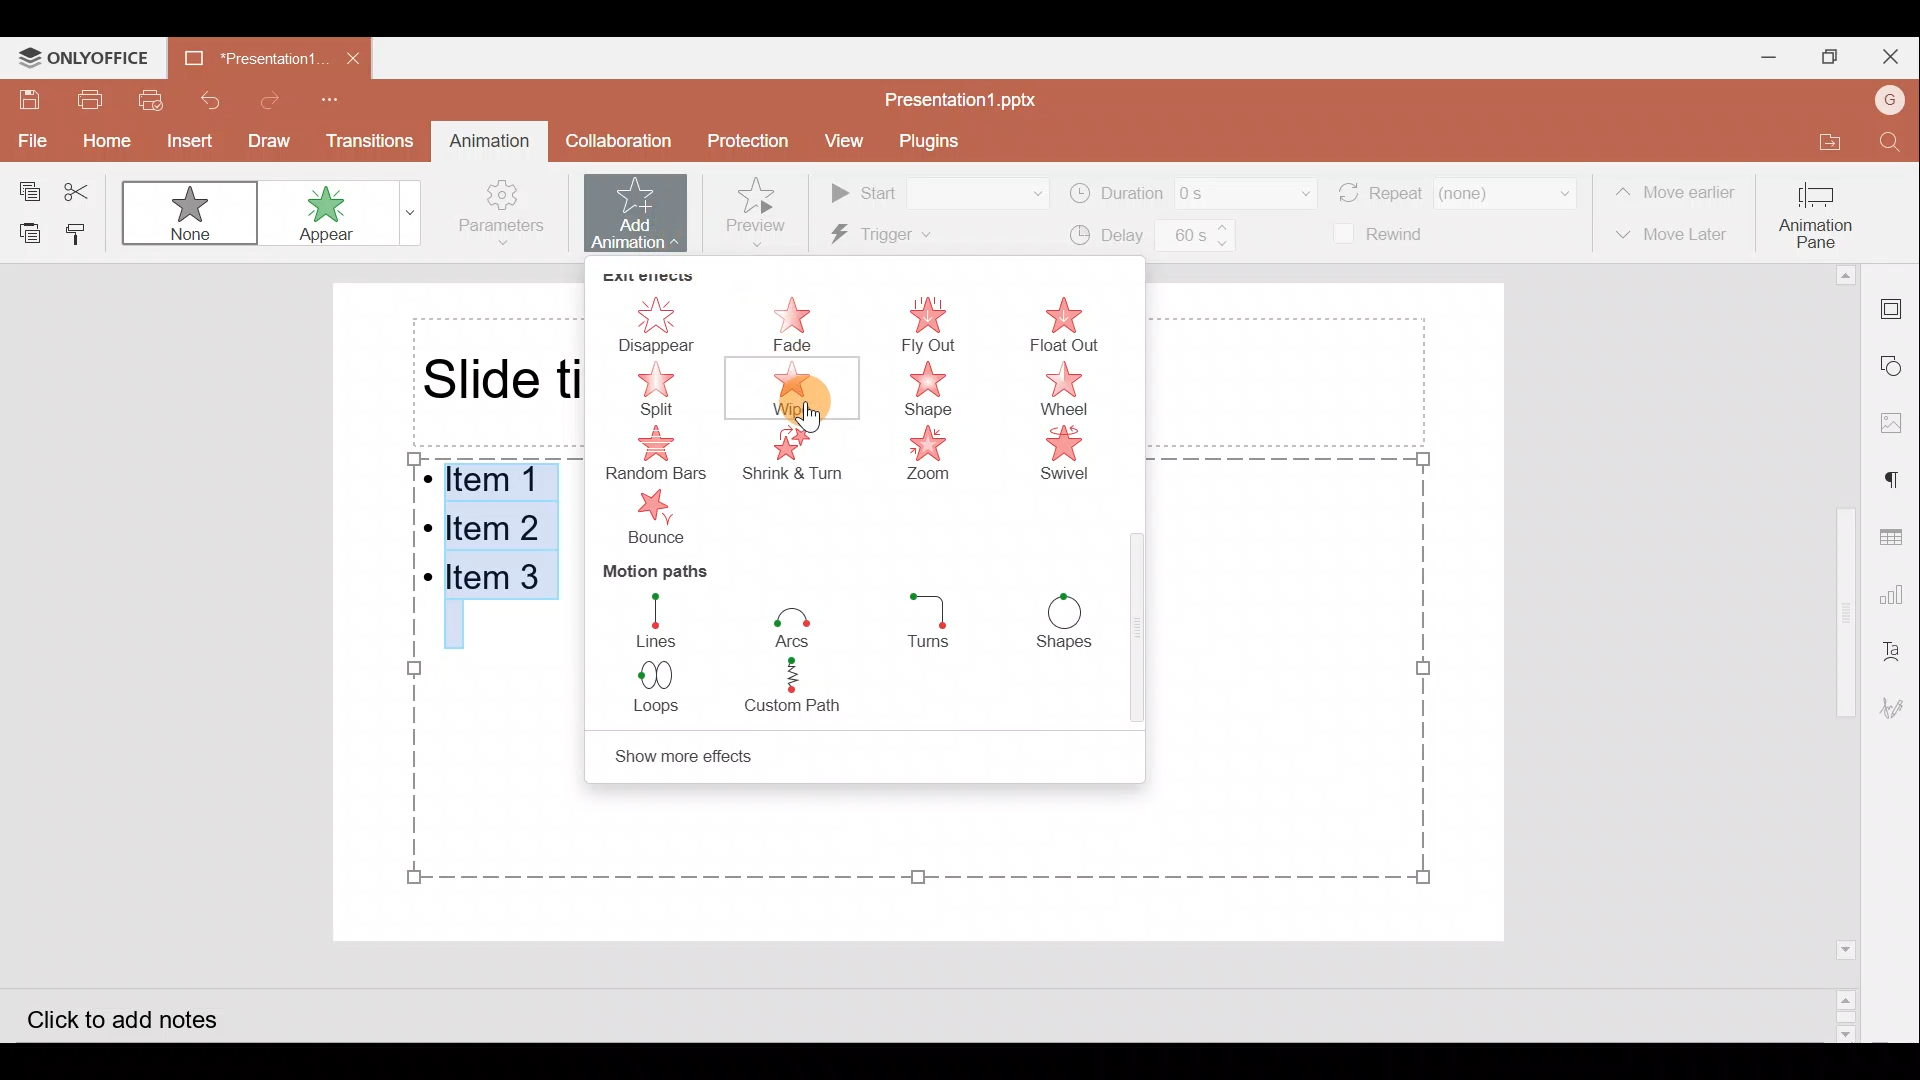 This screenshot has width=1920, height=1080. What do you see at coordinates (1082, 390) in the screenshot?
I see `Wheel` at bounding box center [1082, 390].